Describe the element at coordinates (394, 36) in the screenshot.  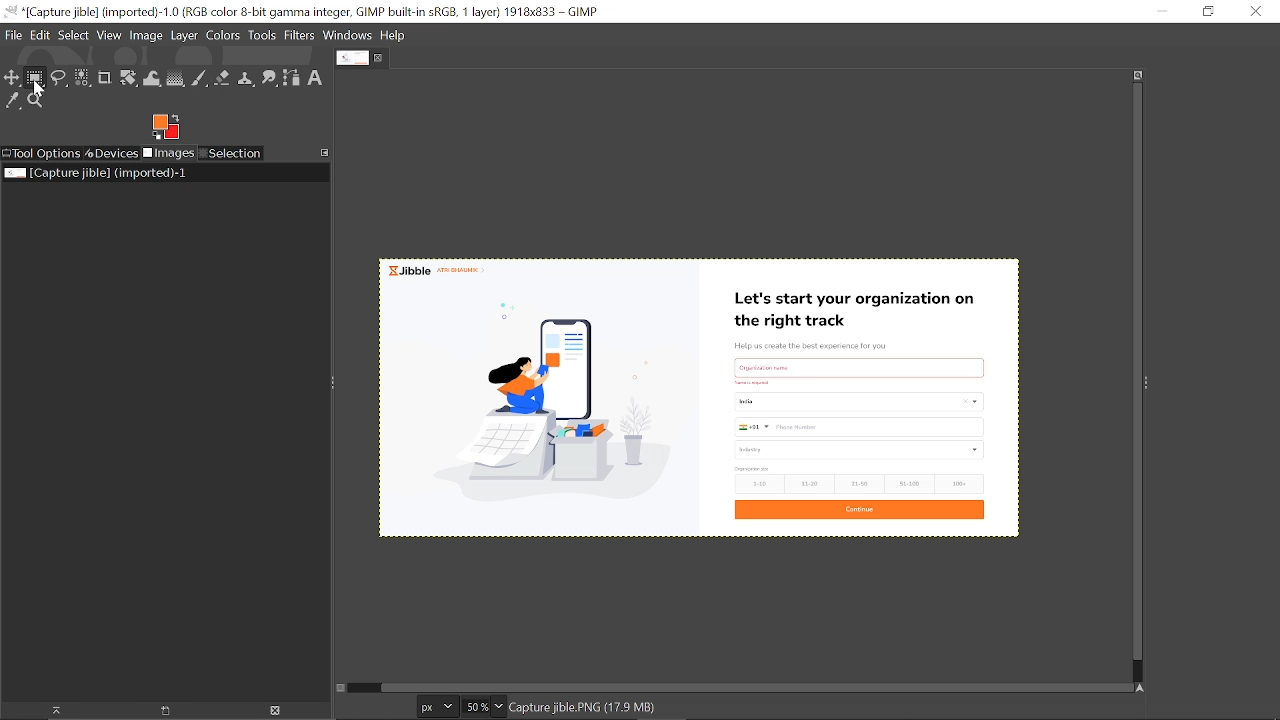
I see `Help` at that location.